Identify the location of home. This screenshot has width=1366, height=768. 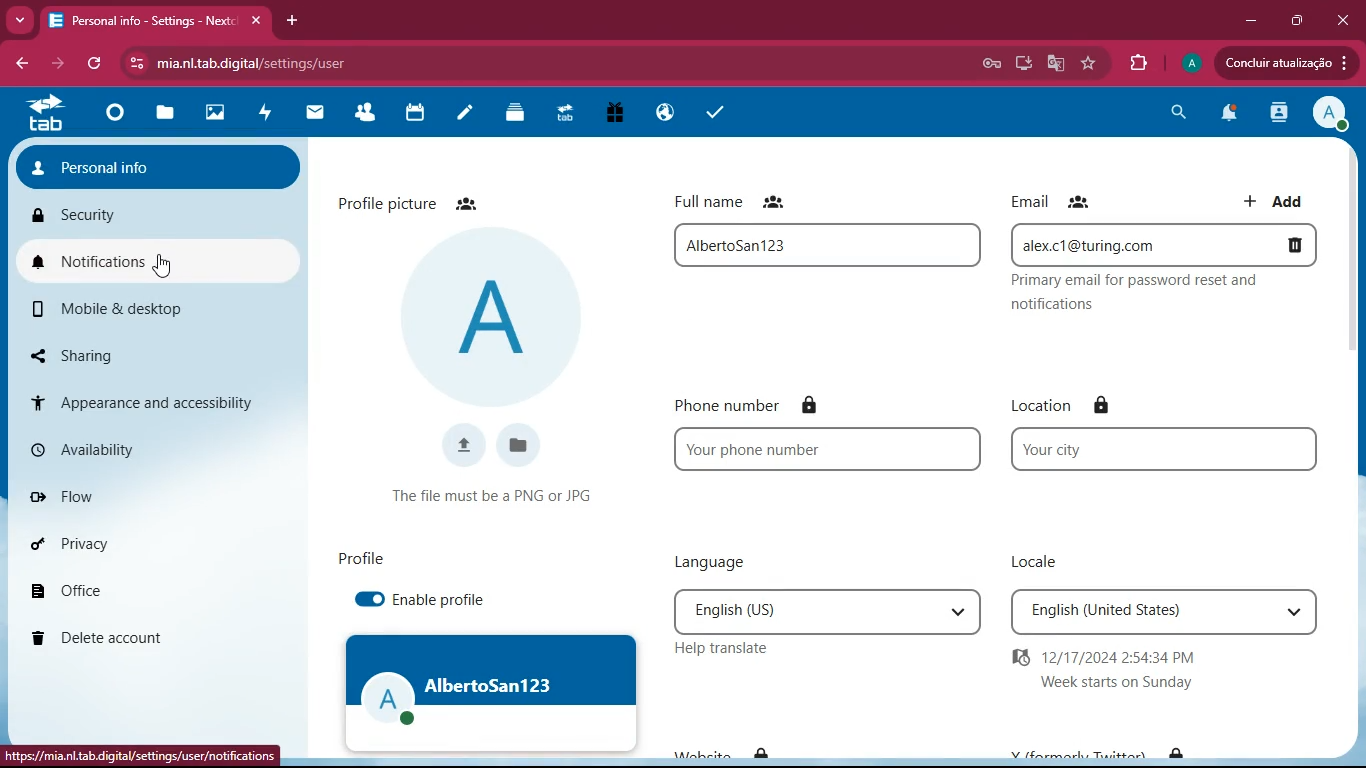
(110, 118).